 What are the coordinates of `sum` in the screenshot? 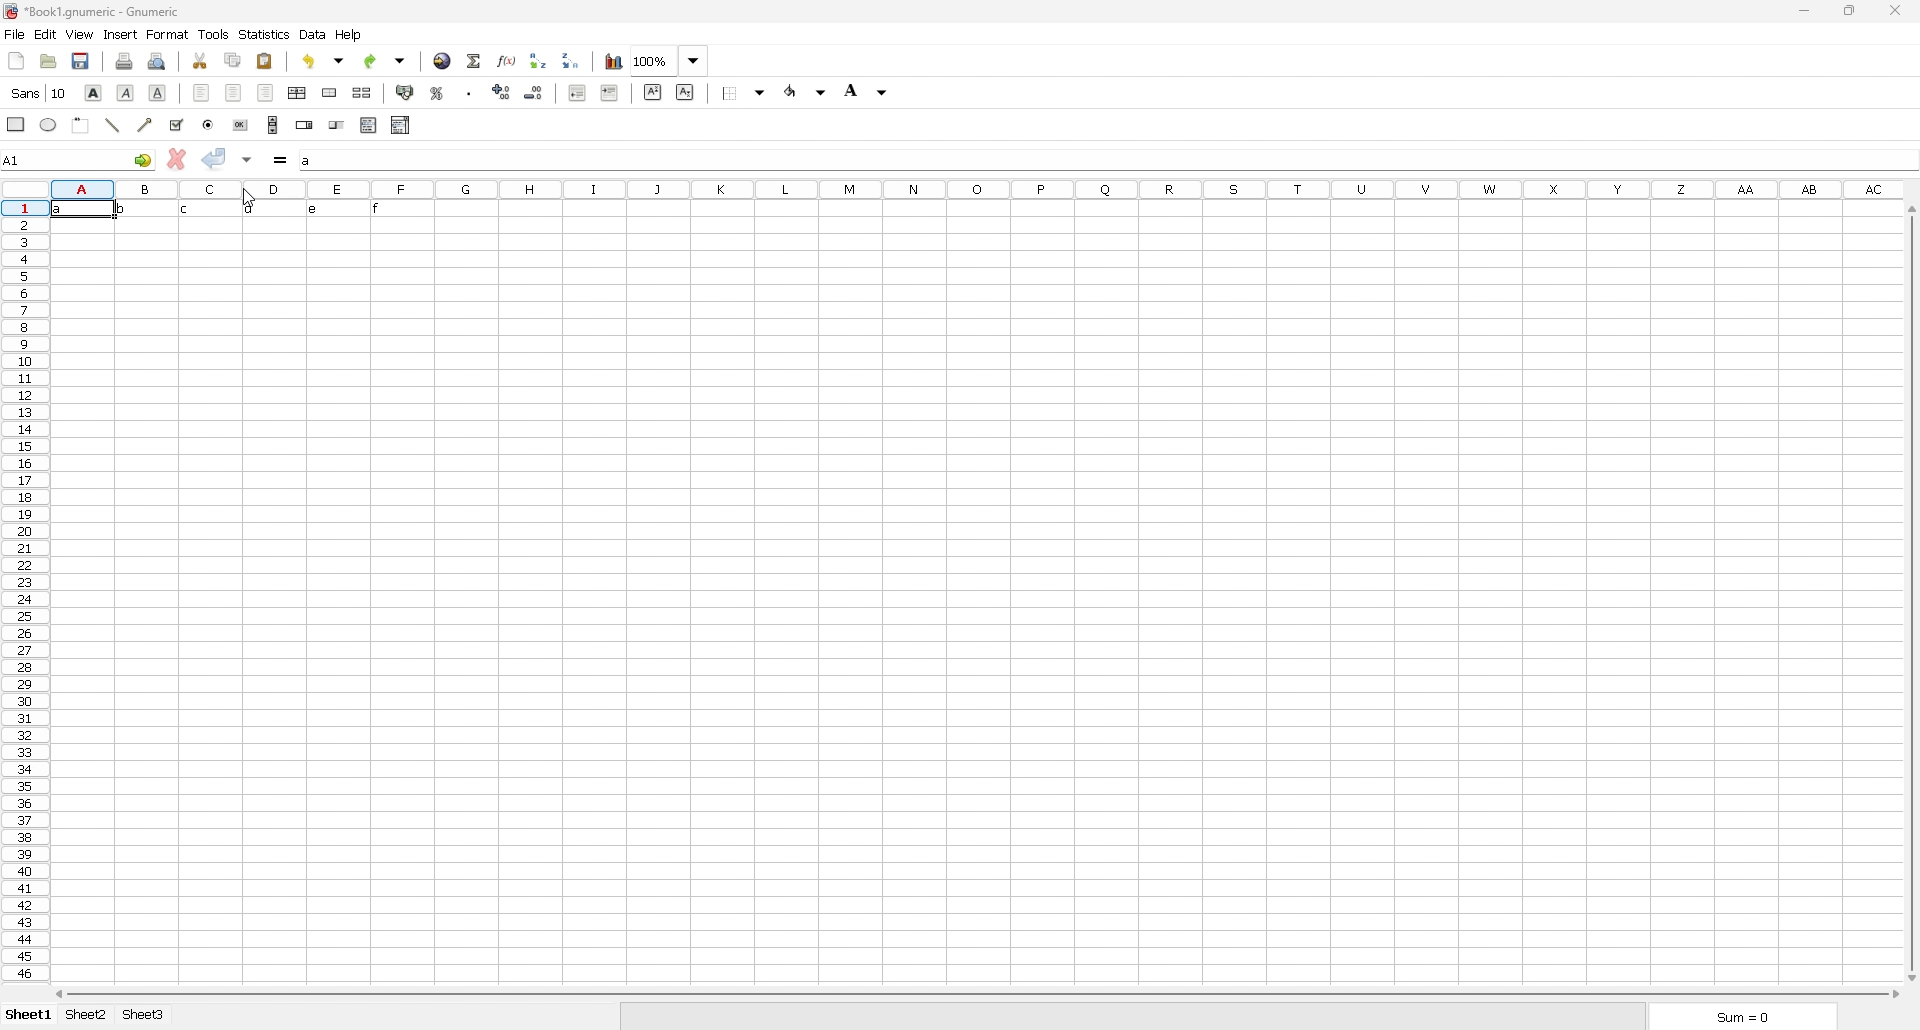 It's located at (1742, 1018).